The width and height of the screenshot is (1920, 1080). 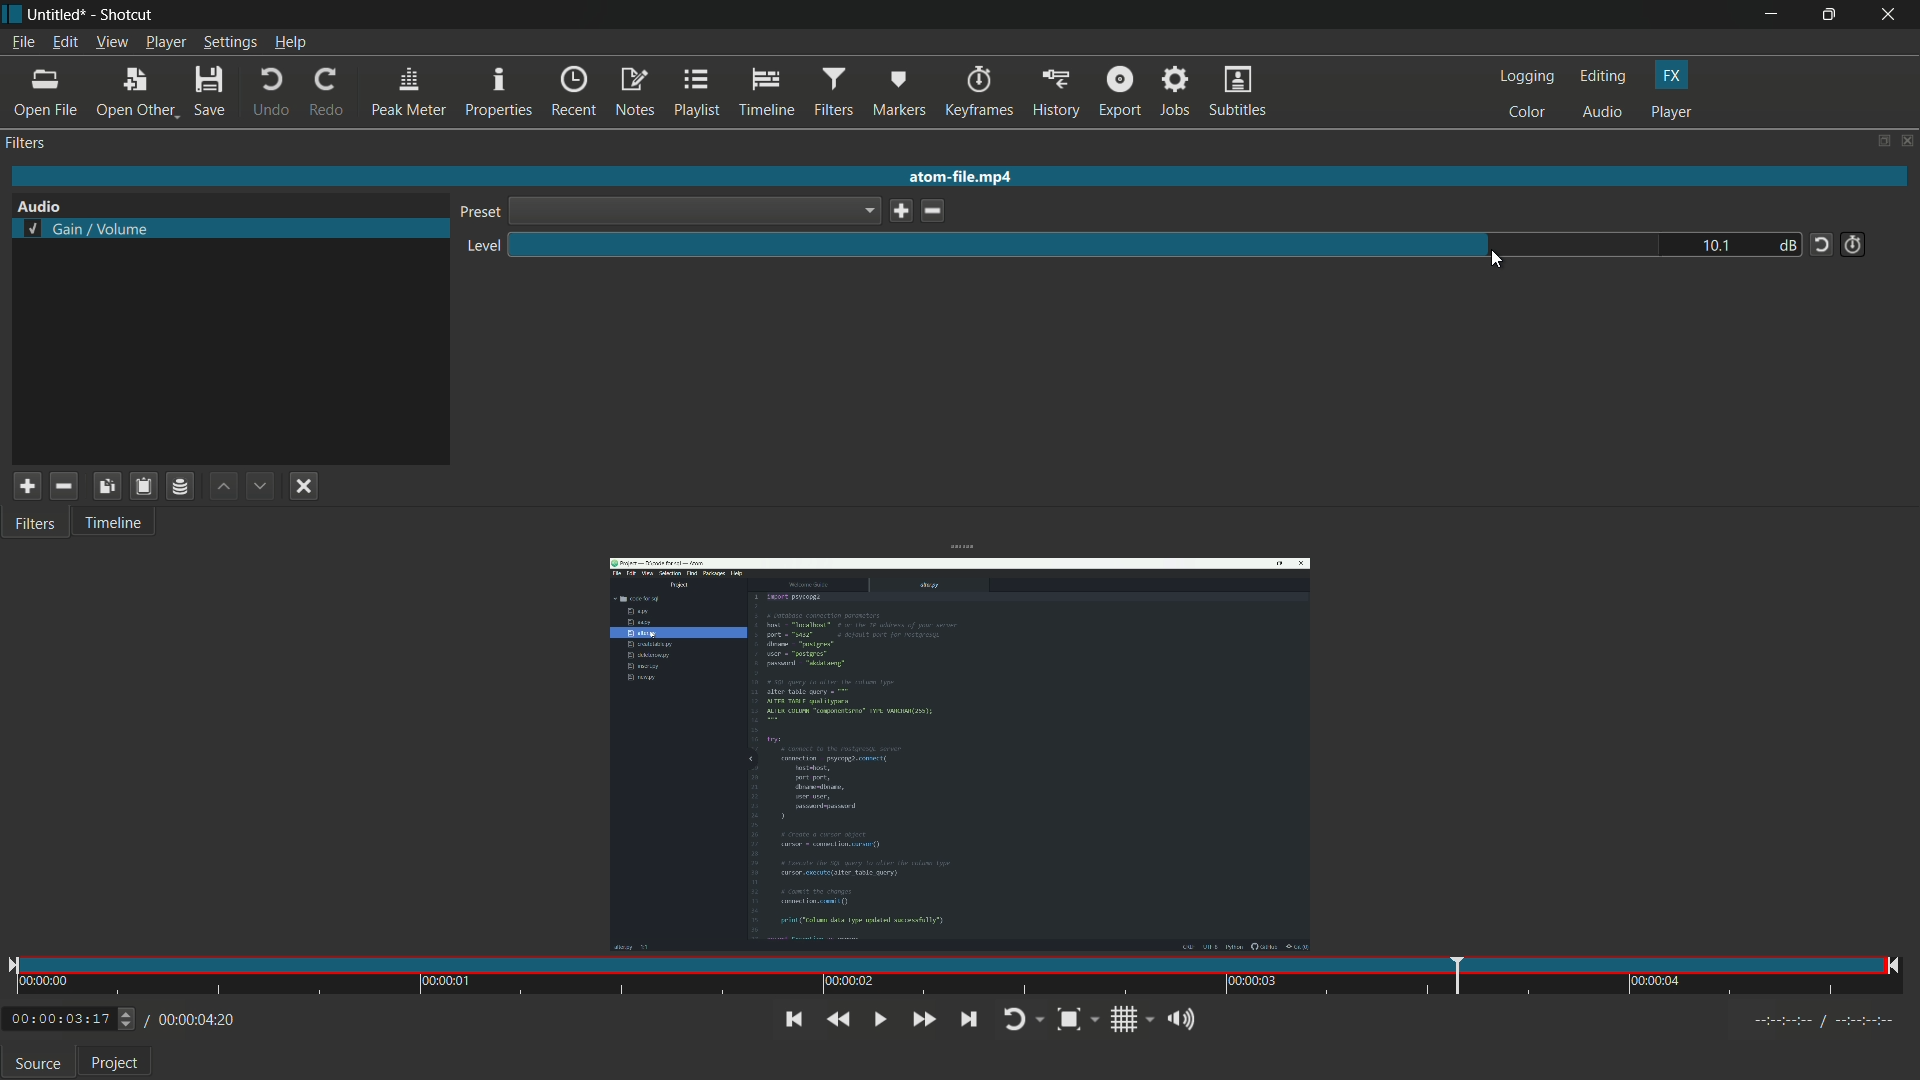 What do you see at coordinates (959, 756) in the screenshot?
I see `imported video` at bounding box center [959, 756].